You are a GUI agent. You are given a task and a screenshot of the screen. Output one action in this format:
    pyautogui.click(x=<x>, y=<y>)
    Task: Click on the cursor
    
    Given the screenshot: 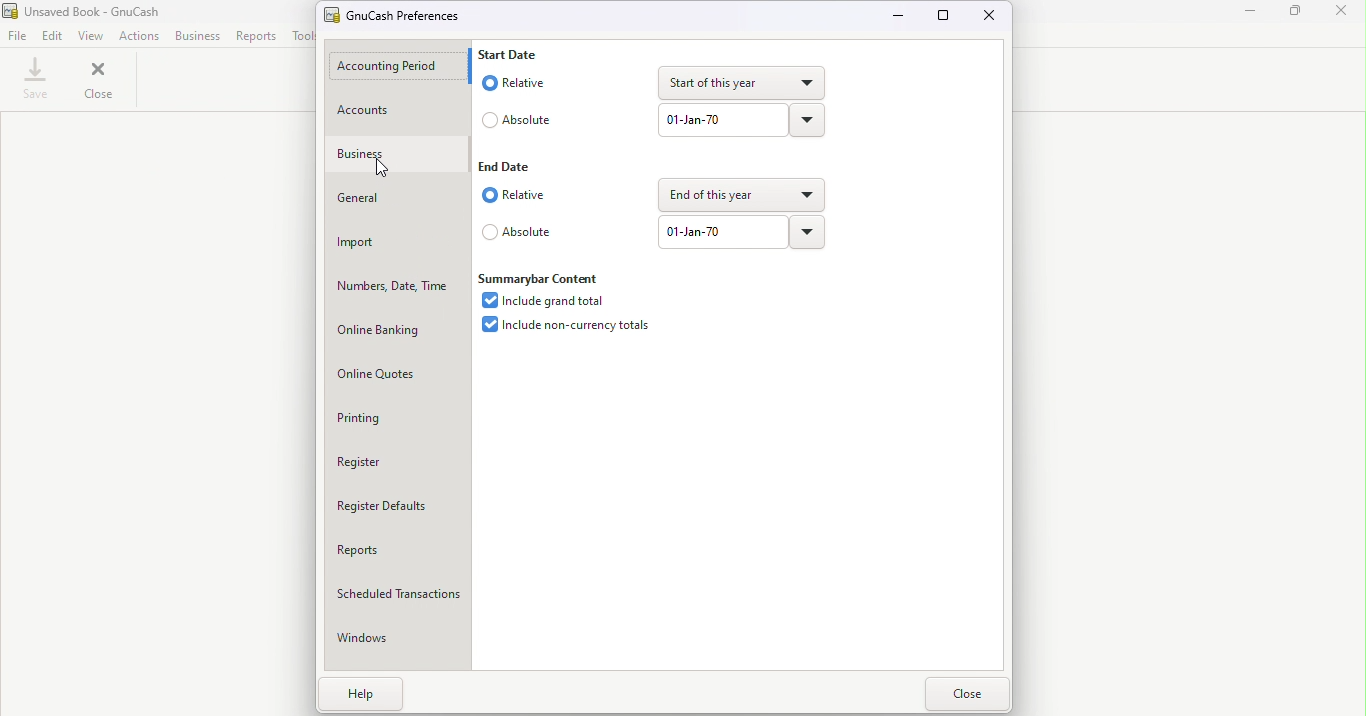 What is the action you would take?
    pyautogui.click(x=379, y=171)
    